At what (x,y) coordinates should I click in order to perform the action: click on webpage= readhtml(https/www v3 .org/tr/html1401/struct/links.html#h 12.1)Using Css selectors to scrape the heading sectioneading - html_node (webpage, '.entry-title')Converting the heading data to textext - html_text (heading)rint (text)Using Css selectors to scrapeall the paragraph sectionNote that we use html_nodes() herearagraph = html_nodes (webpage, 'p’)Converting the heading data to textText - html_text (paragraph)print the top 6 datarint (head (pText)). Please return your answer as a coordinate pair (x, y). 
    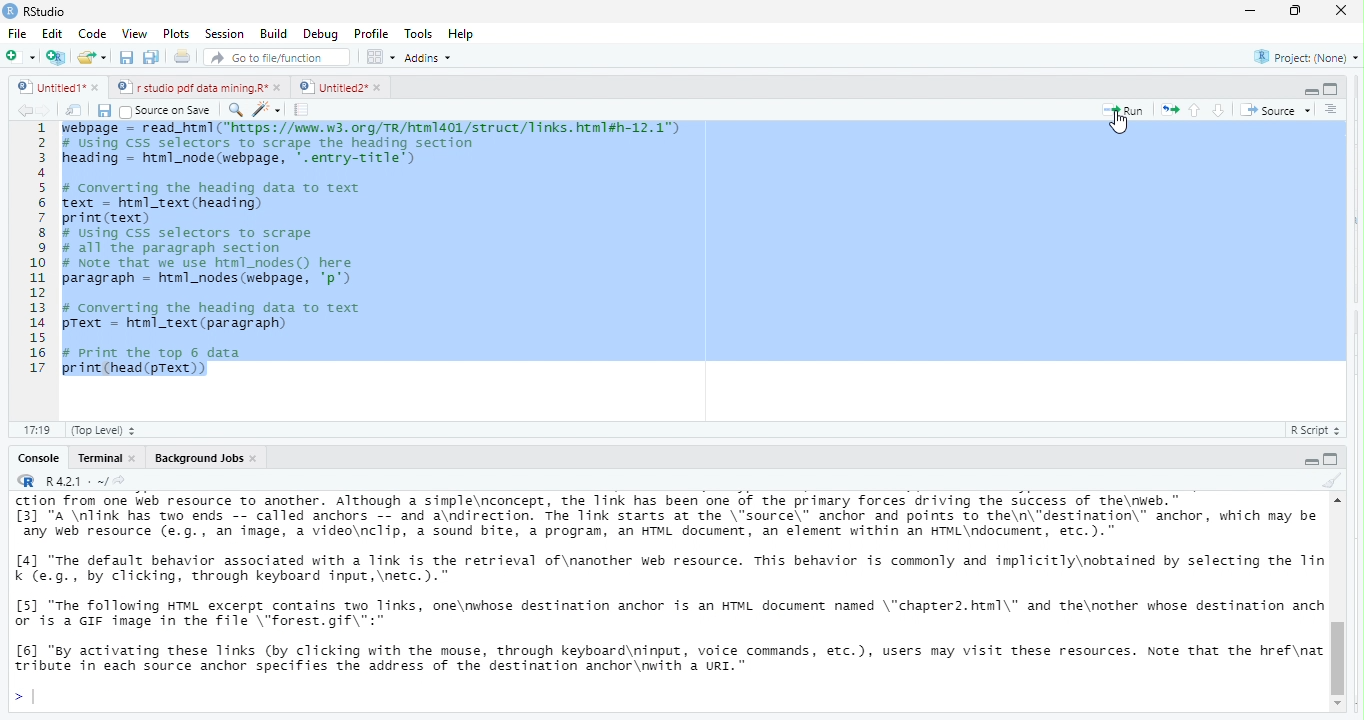
    Looking at the image, I should click on (702, 252).